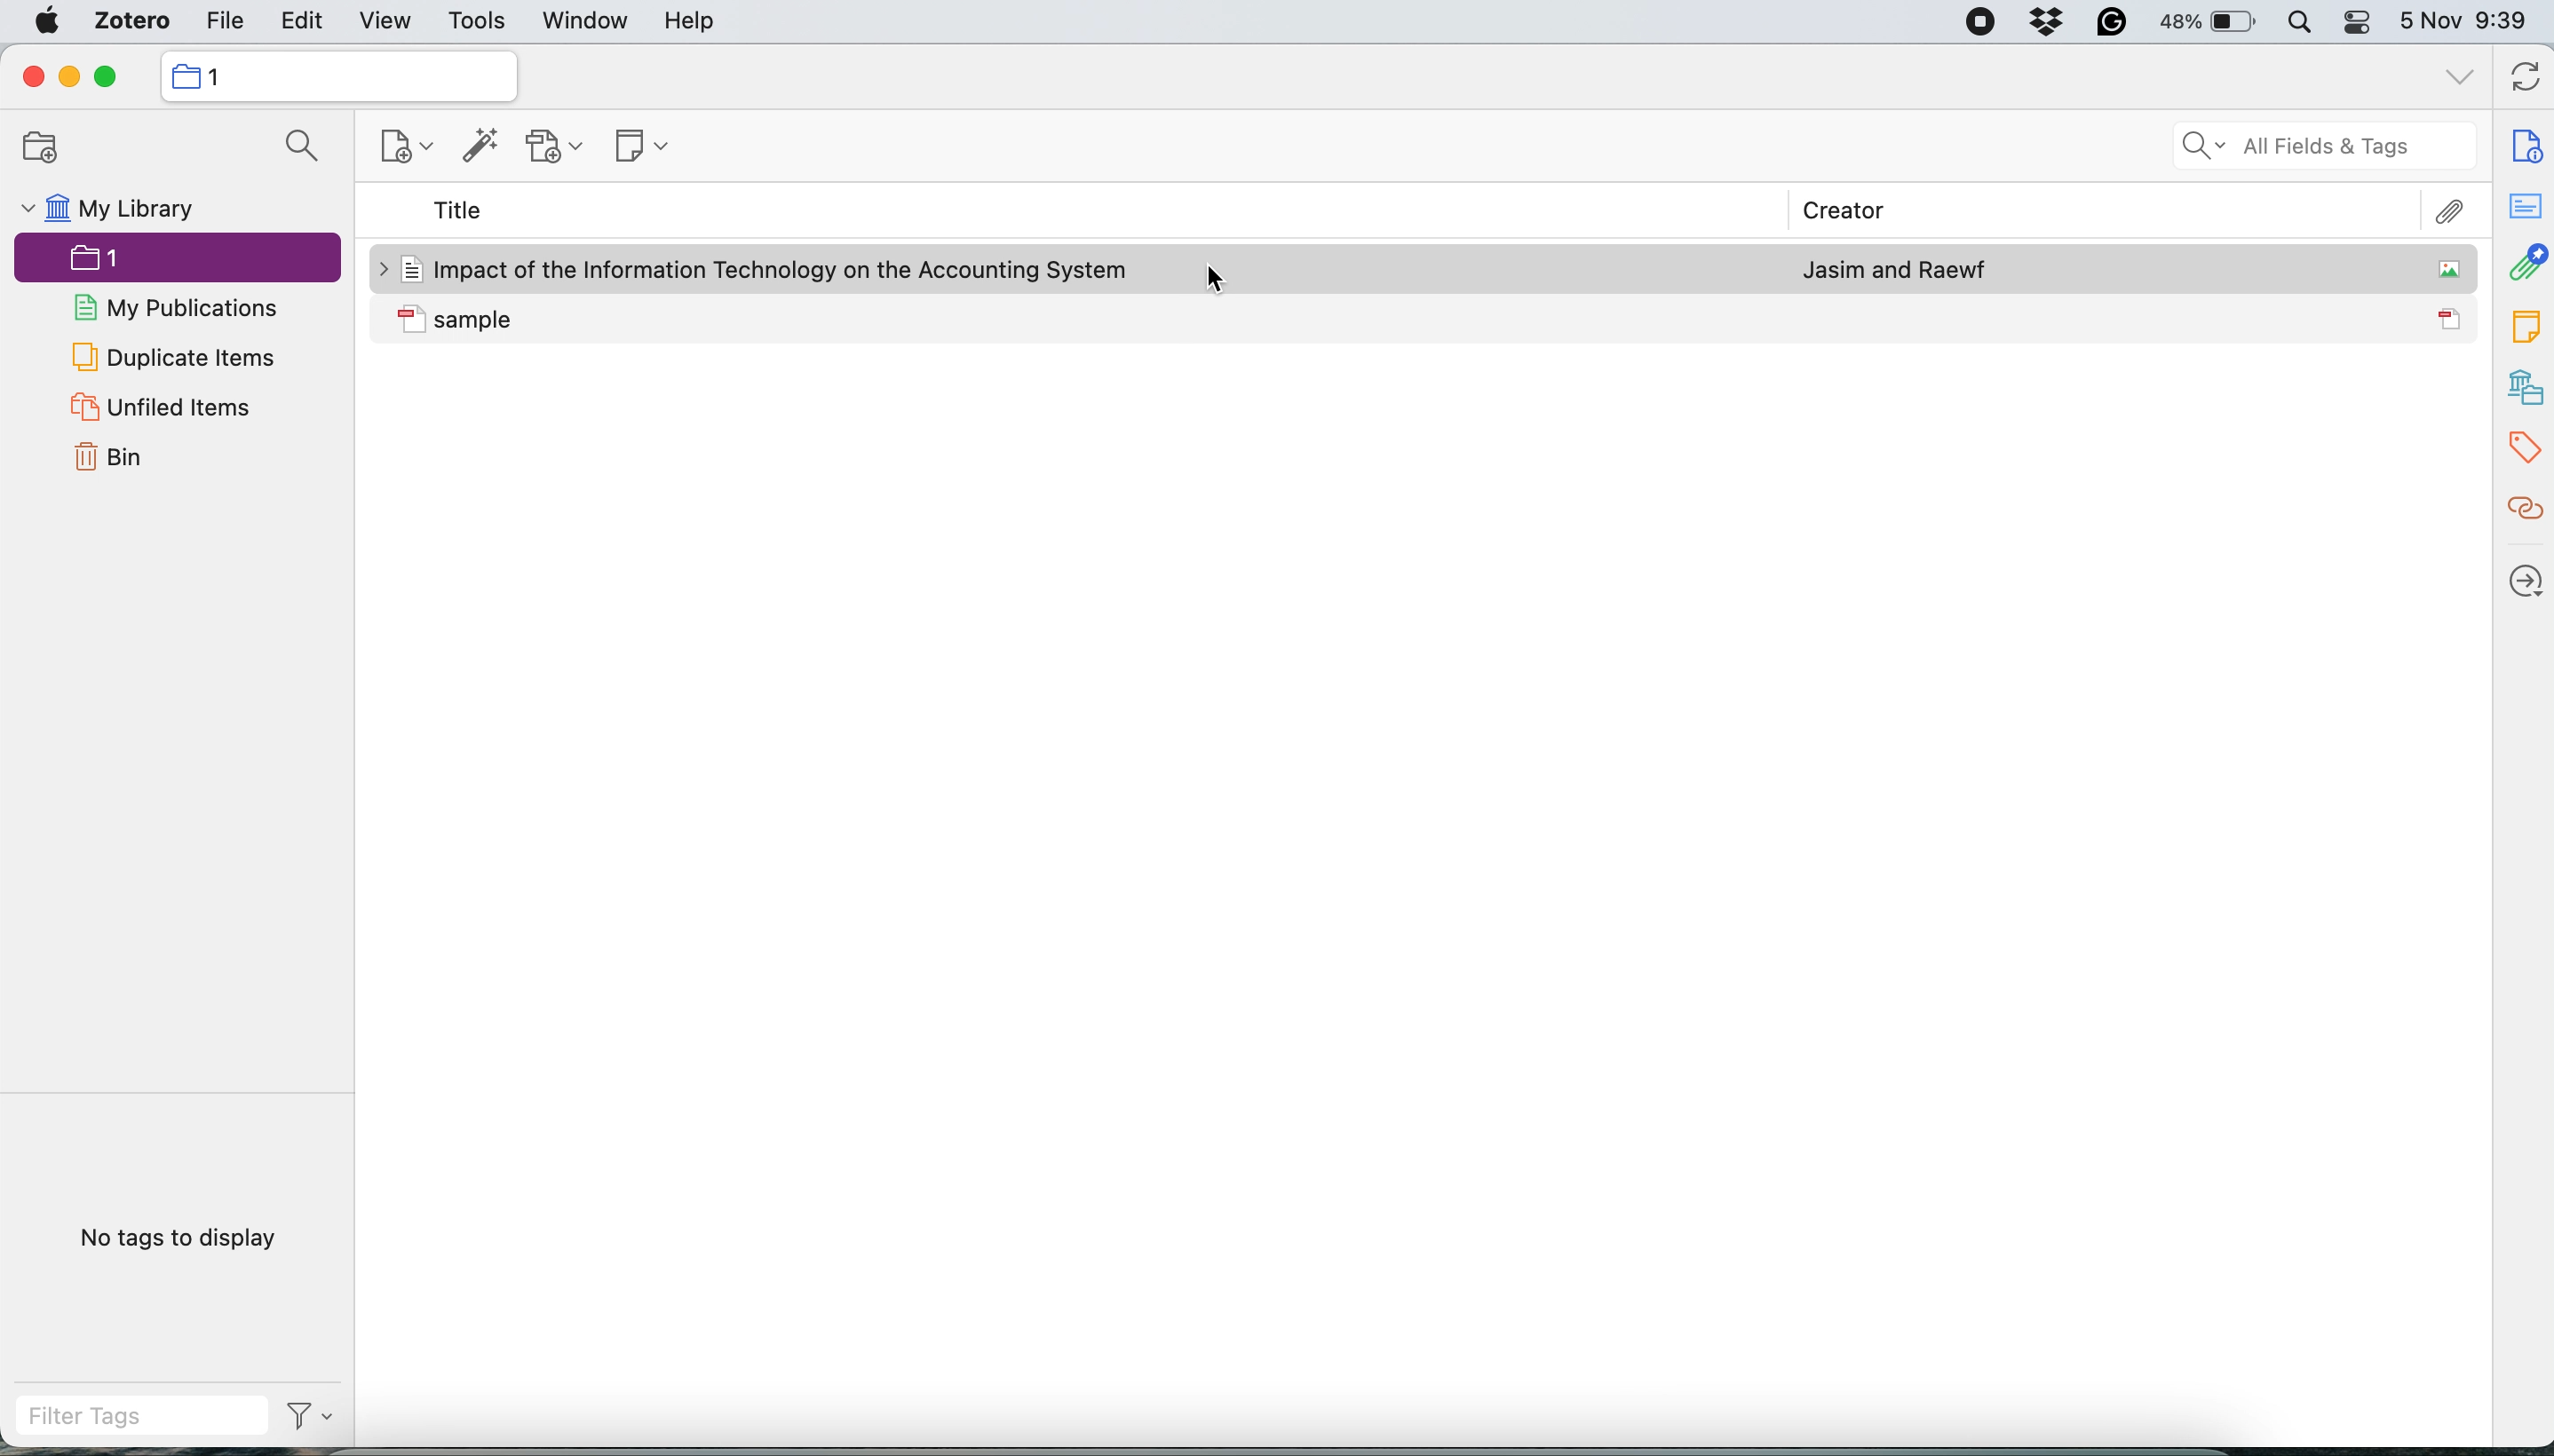 The height and width of the screenshot is (1456, 2554). I want to click on cursor, so click(1207, 281).